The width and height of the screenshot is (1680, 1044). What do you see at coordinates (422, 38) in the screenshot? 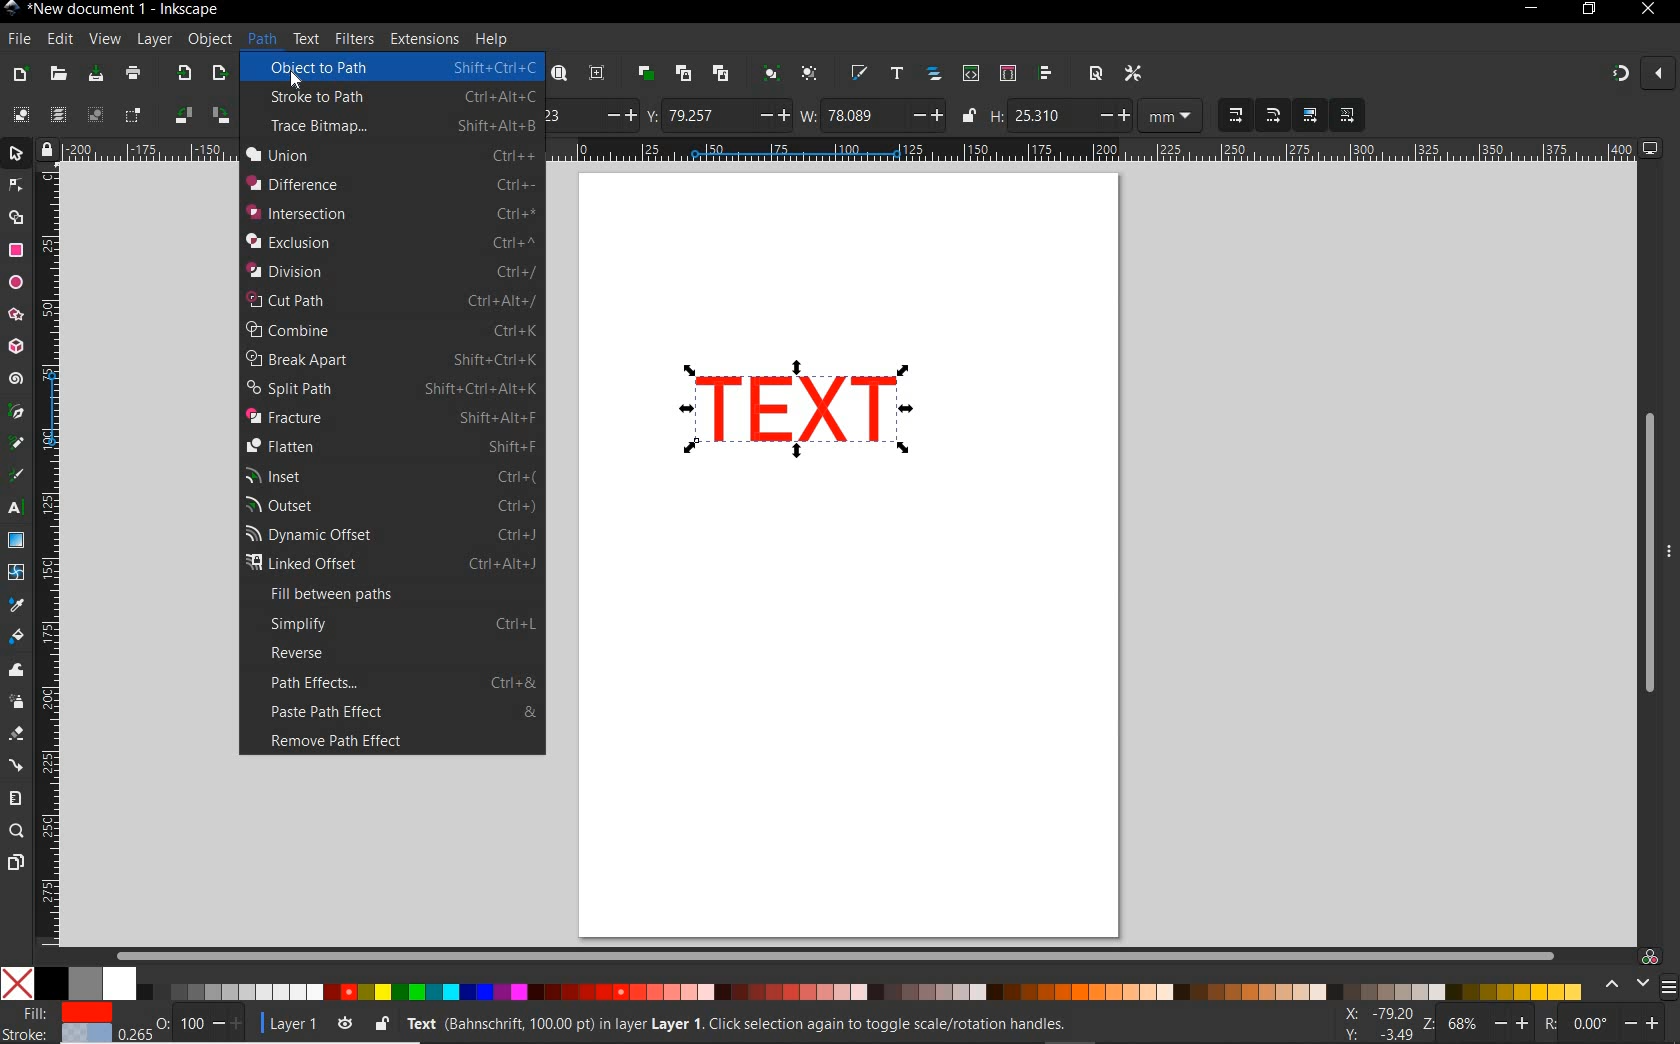
I see `EXTENSIONS` at bounding box center [422, 38].